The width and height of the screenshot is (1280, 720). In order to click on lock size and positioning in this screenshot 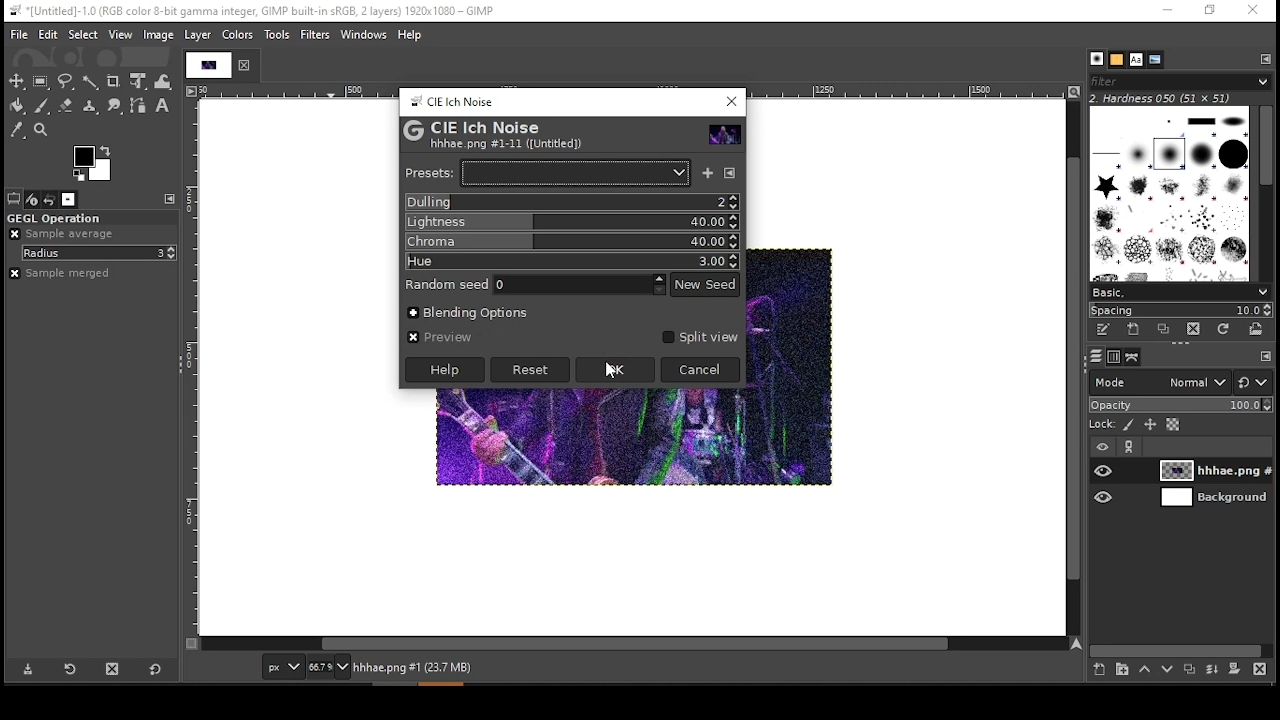, I will do `click(1151, 425)`.